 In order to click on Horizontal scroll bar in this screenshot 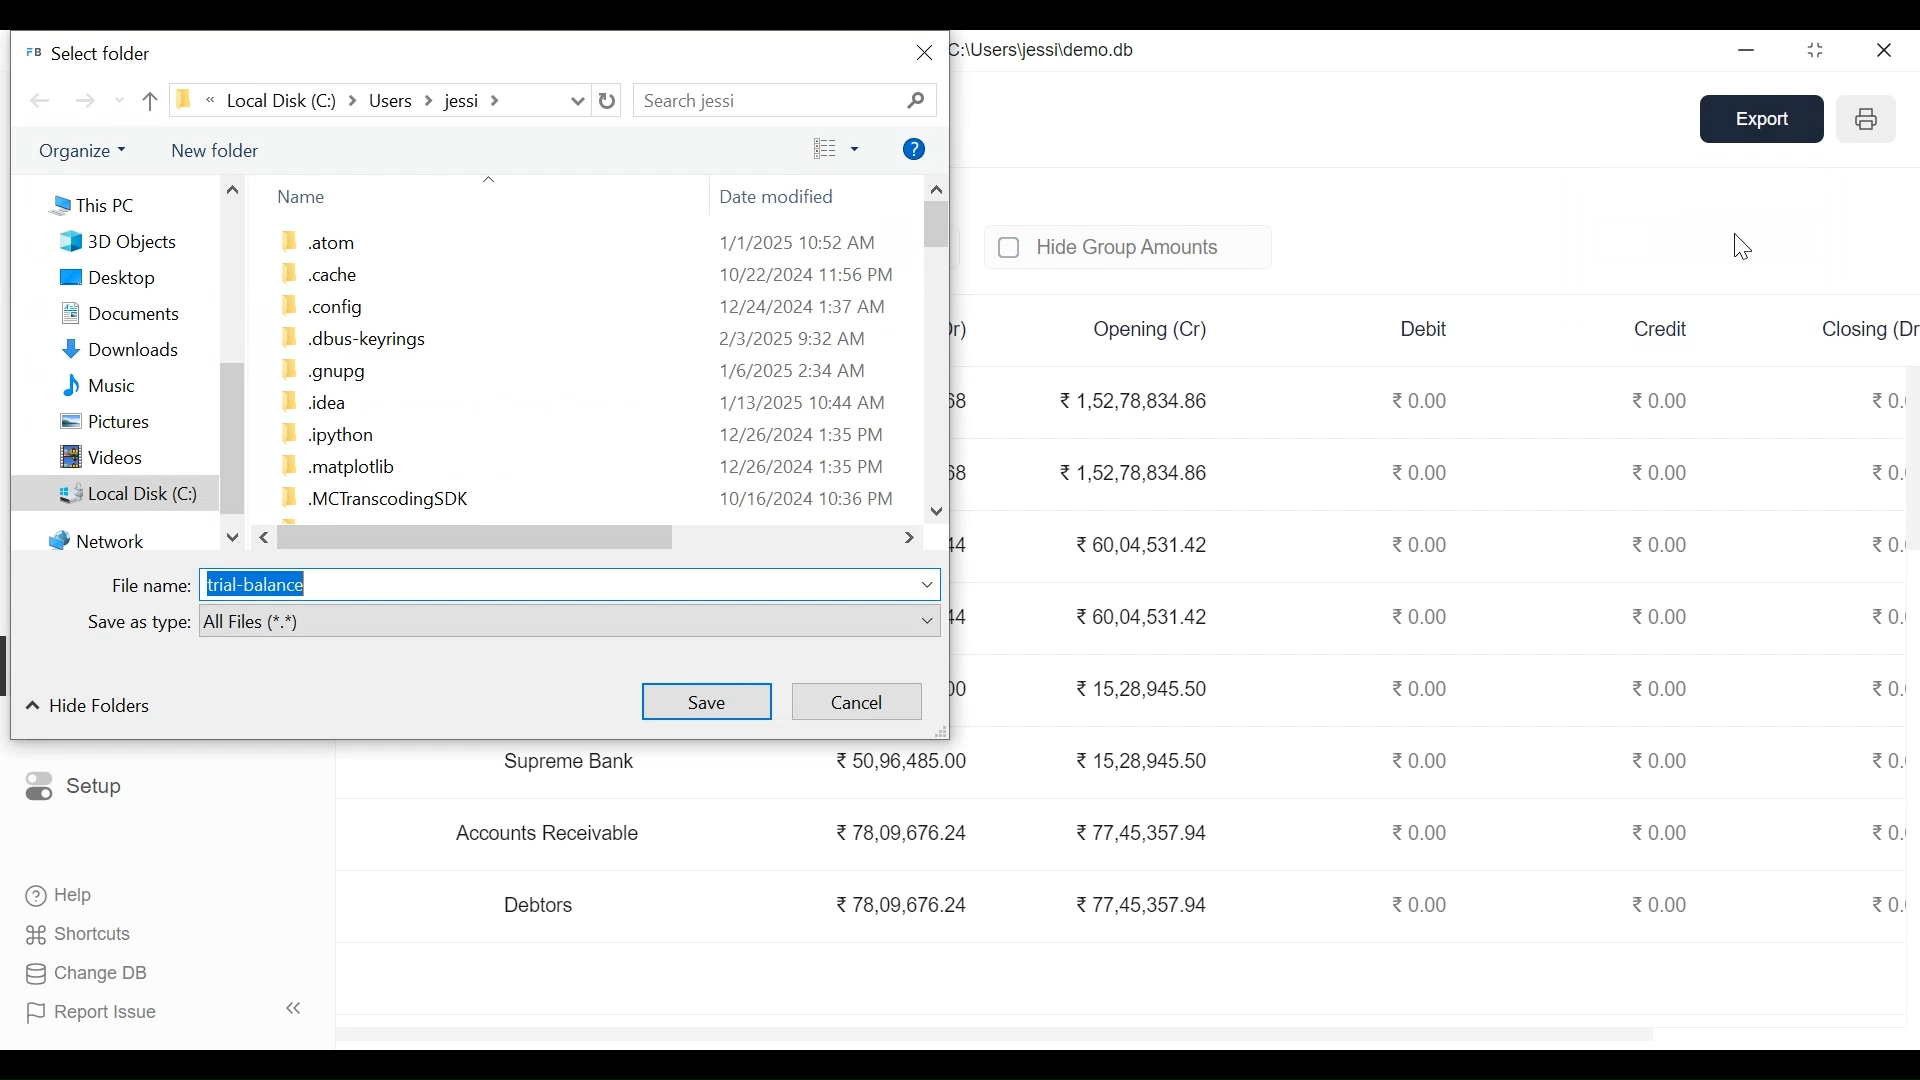, I will do `click(481, 537)`.